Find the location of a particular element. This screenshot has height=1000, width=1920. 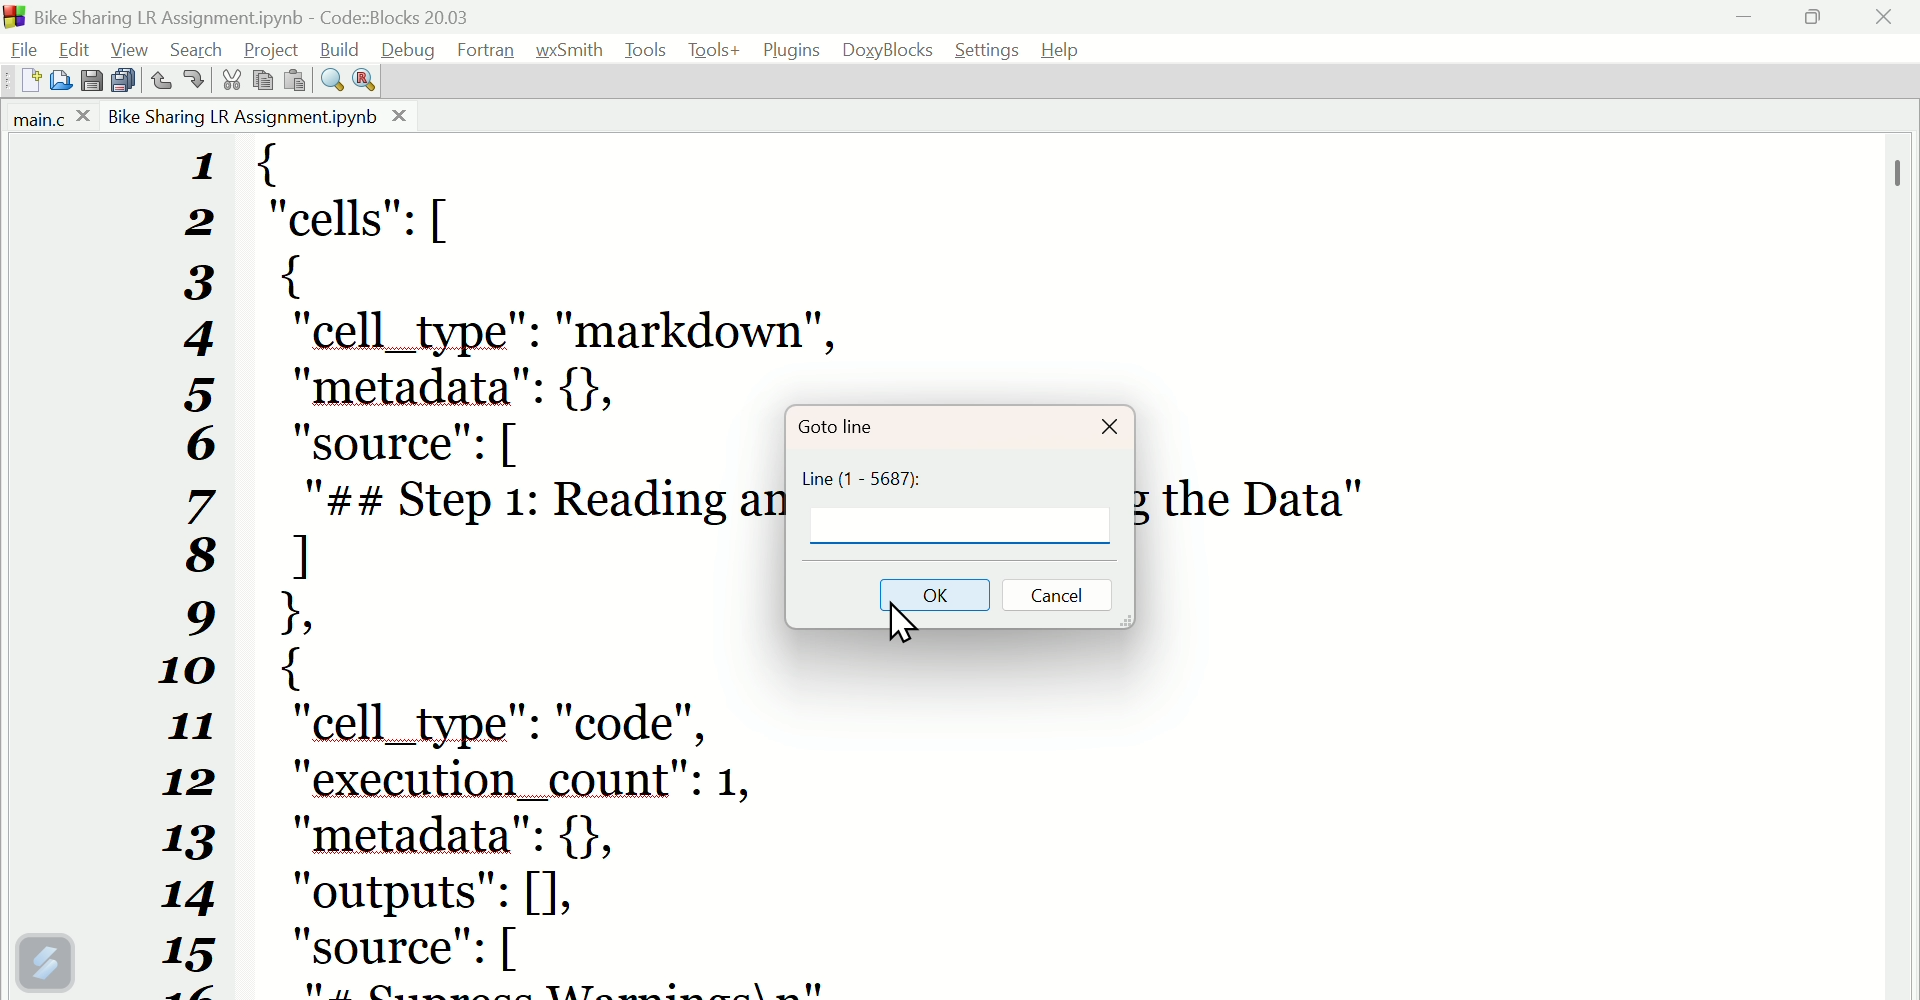

Fortran is located at coordinates (490, 51).